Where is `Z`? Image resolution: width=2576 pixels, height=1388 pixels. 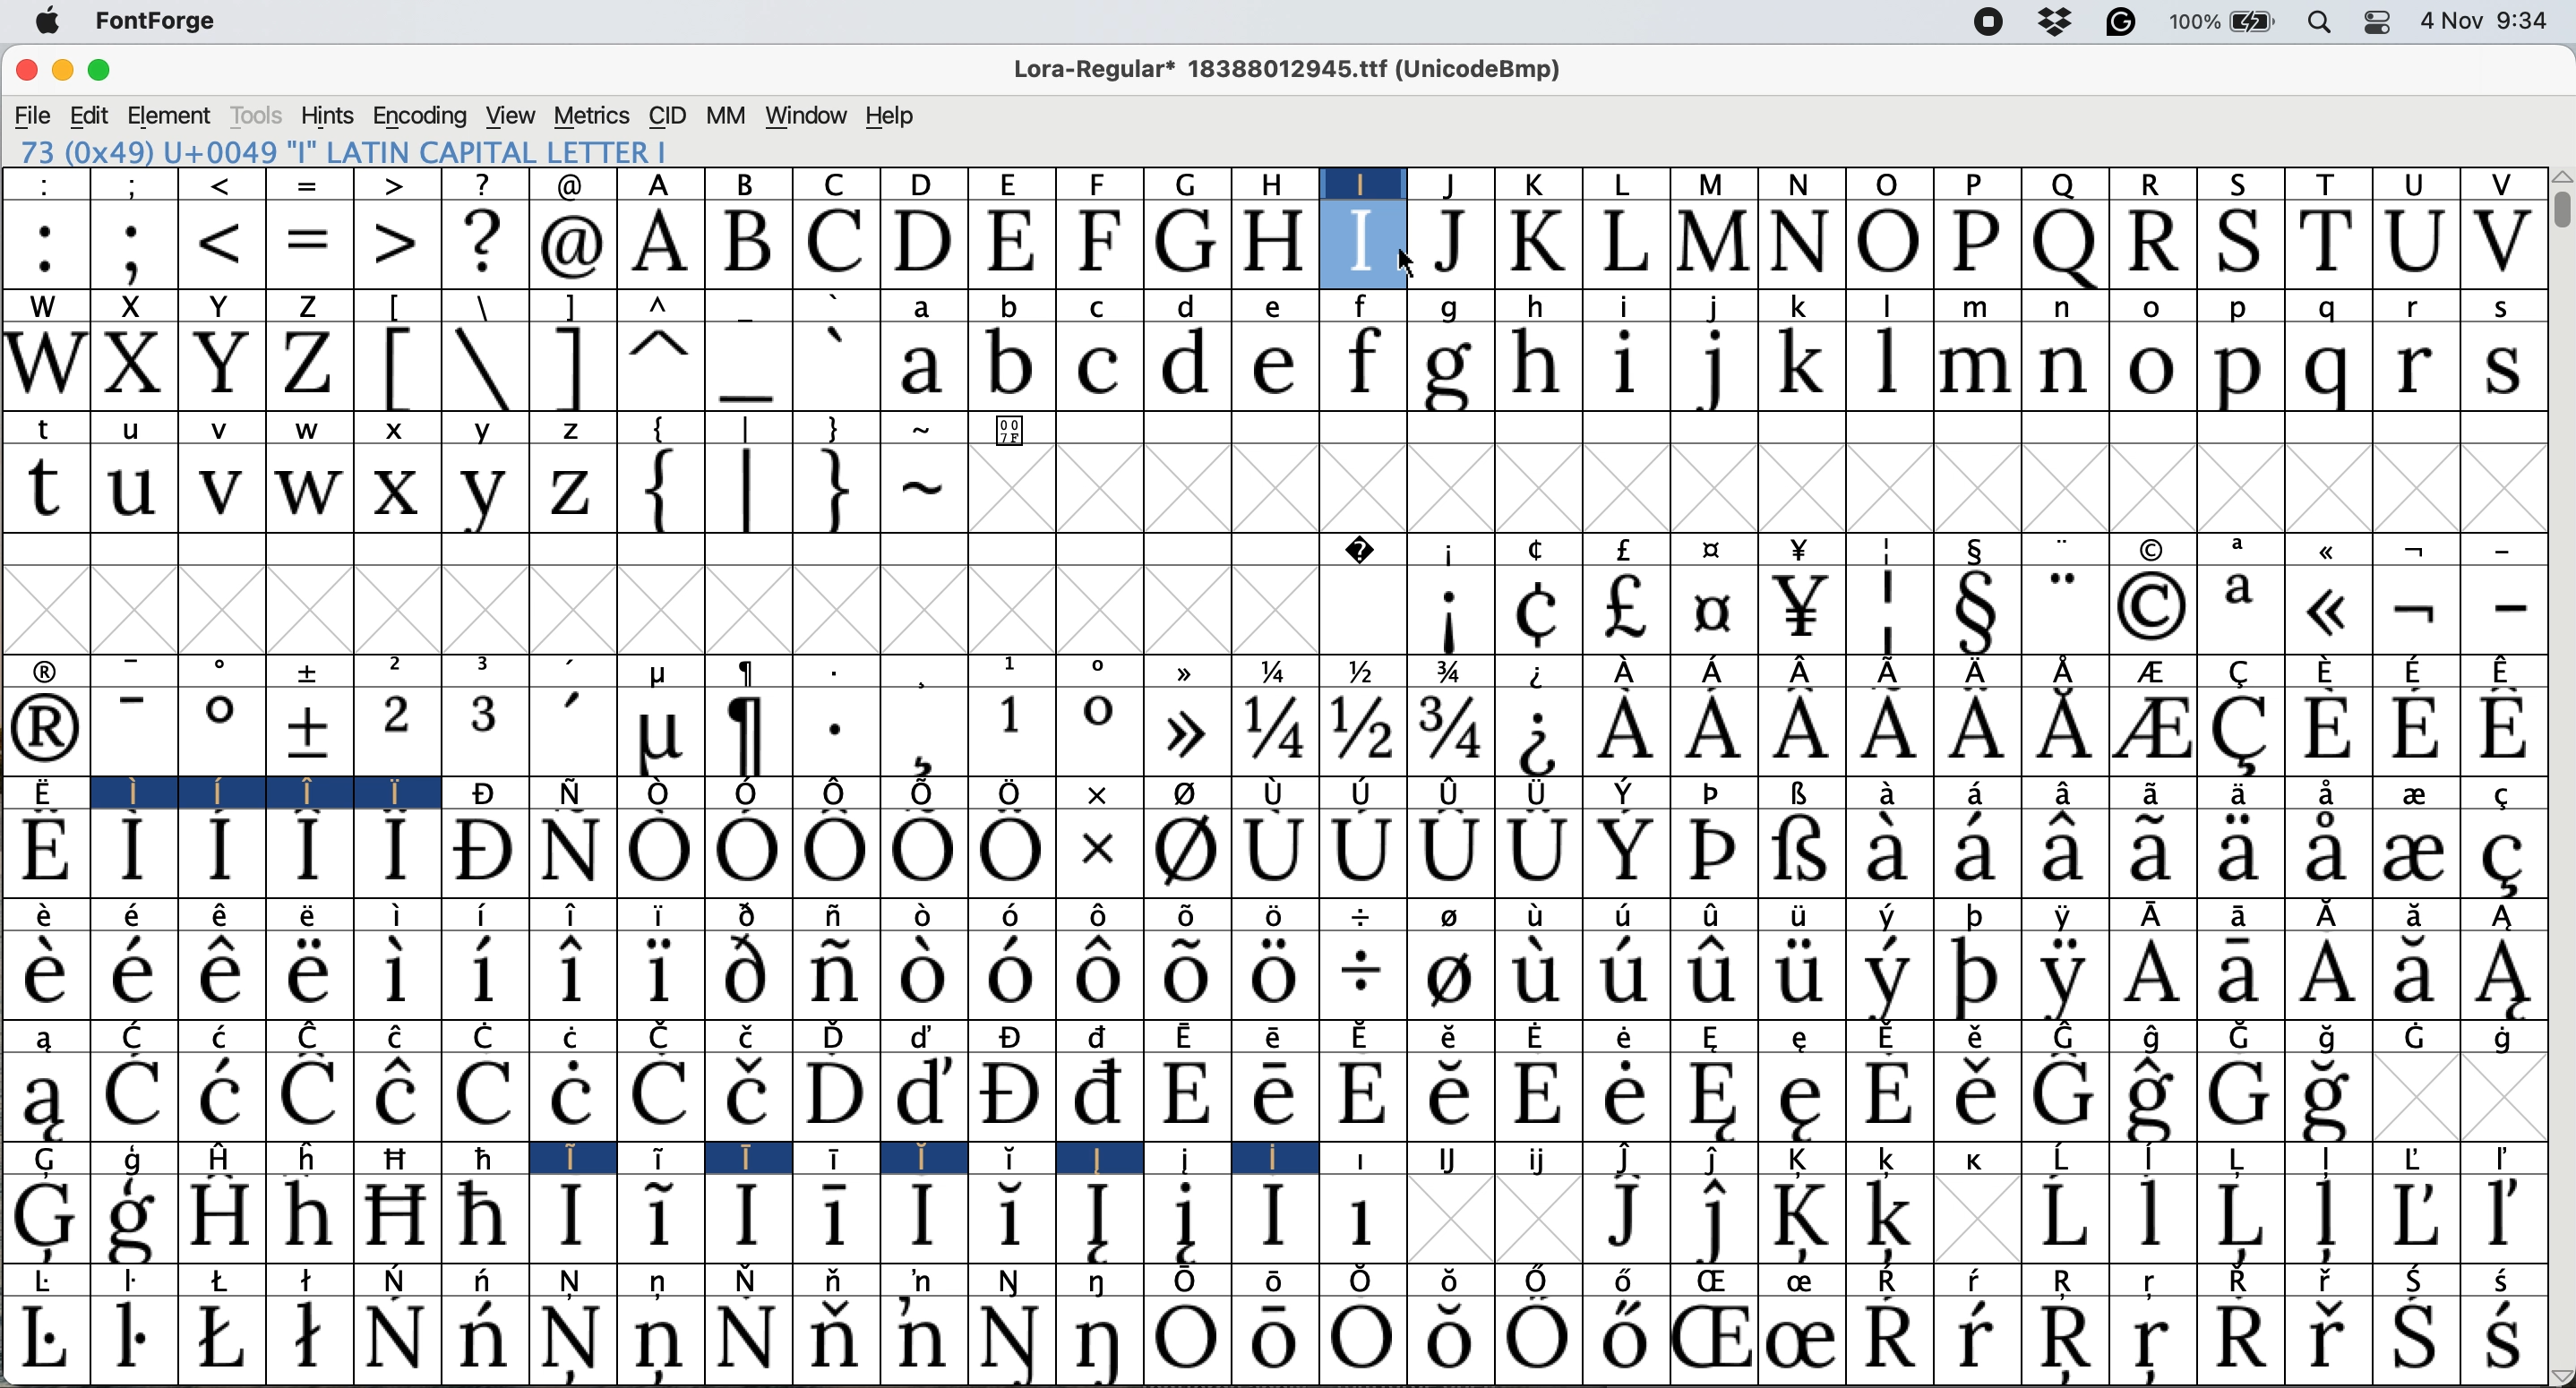
Z is located at coordinates (305, 306).